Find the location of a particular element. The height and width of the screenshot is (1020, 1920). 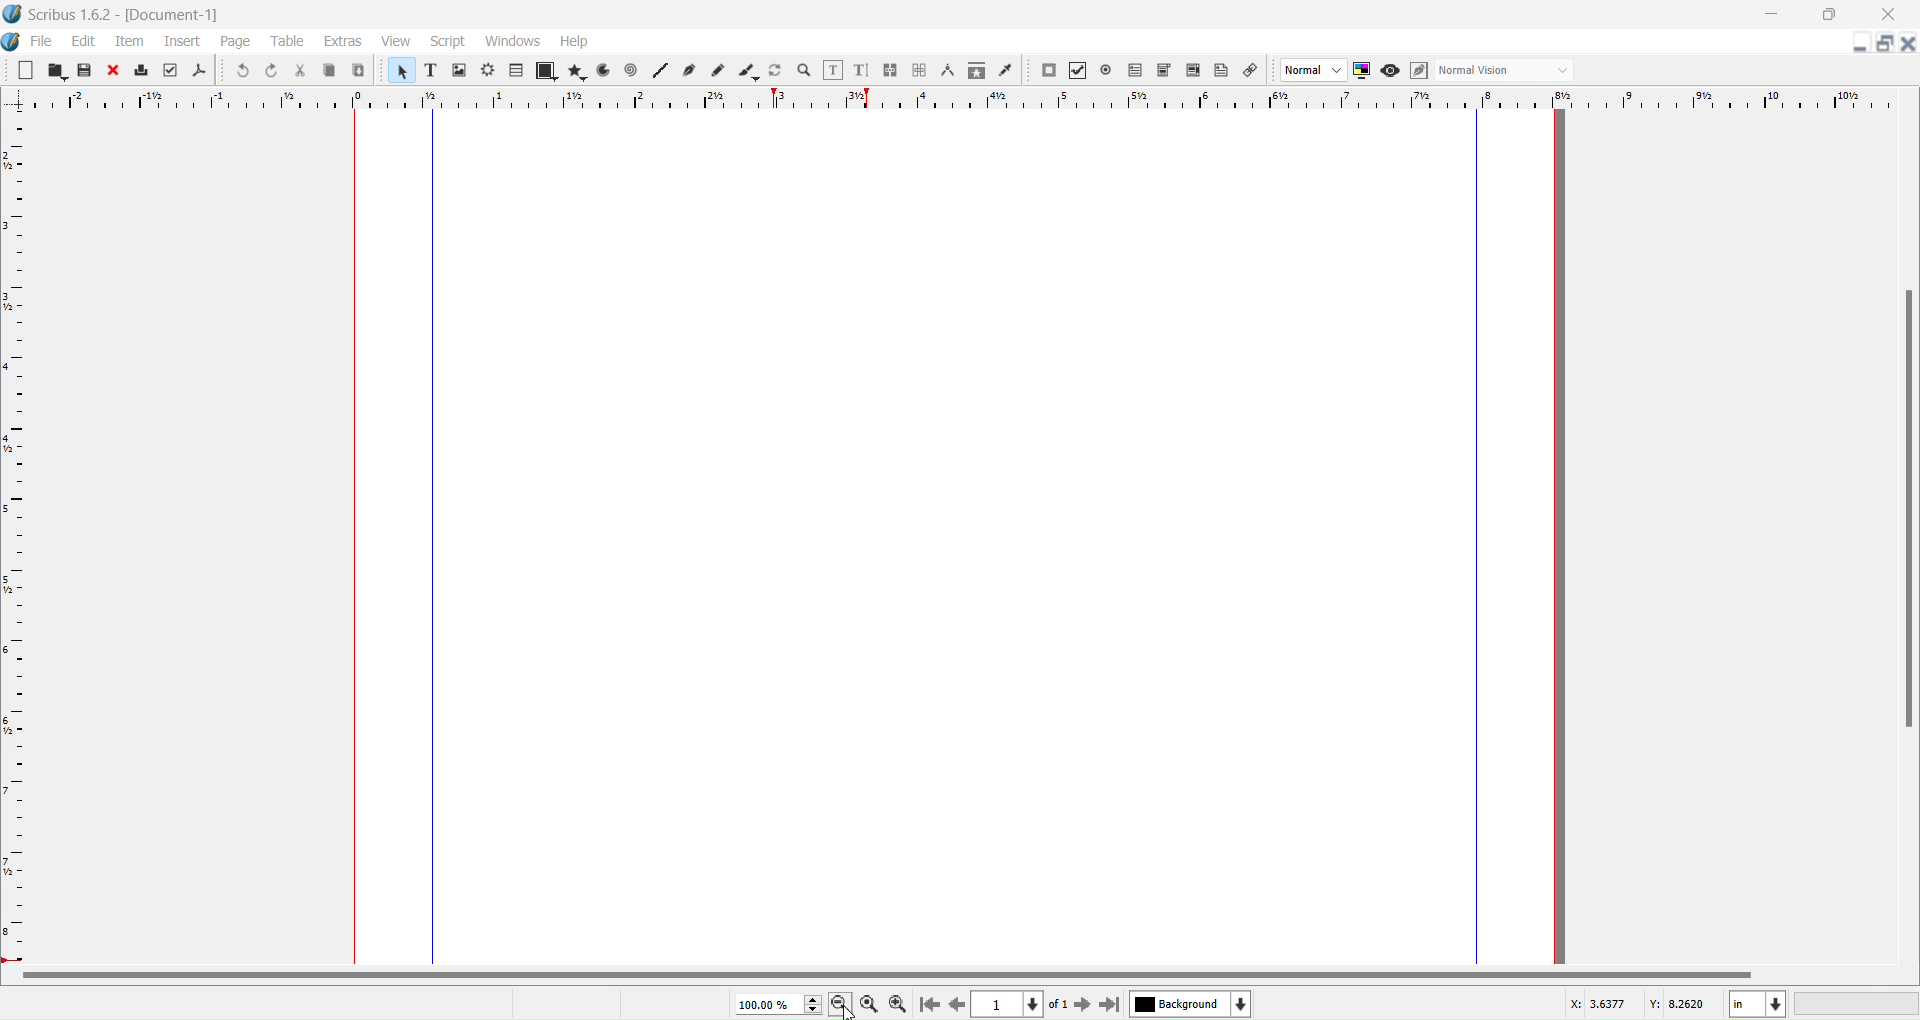

Edit is located at coordinates (81, 42).